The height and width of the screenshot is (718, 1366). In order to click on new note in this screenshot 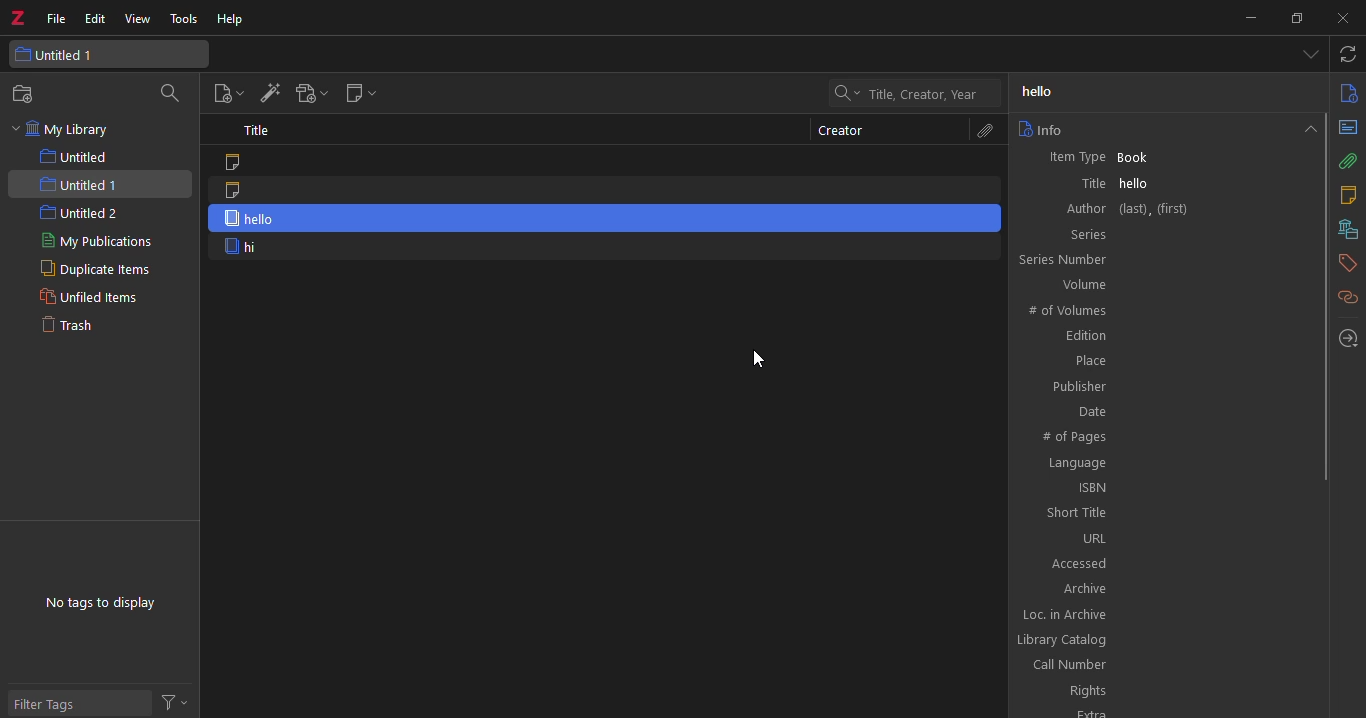, I will do `click(359, 95)`.